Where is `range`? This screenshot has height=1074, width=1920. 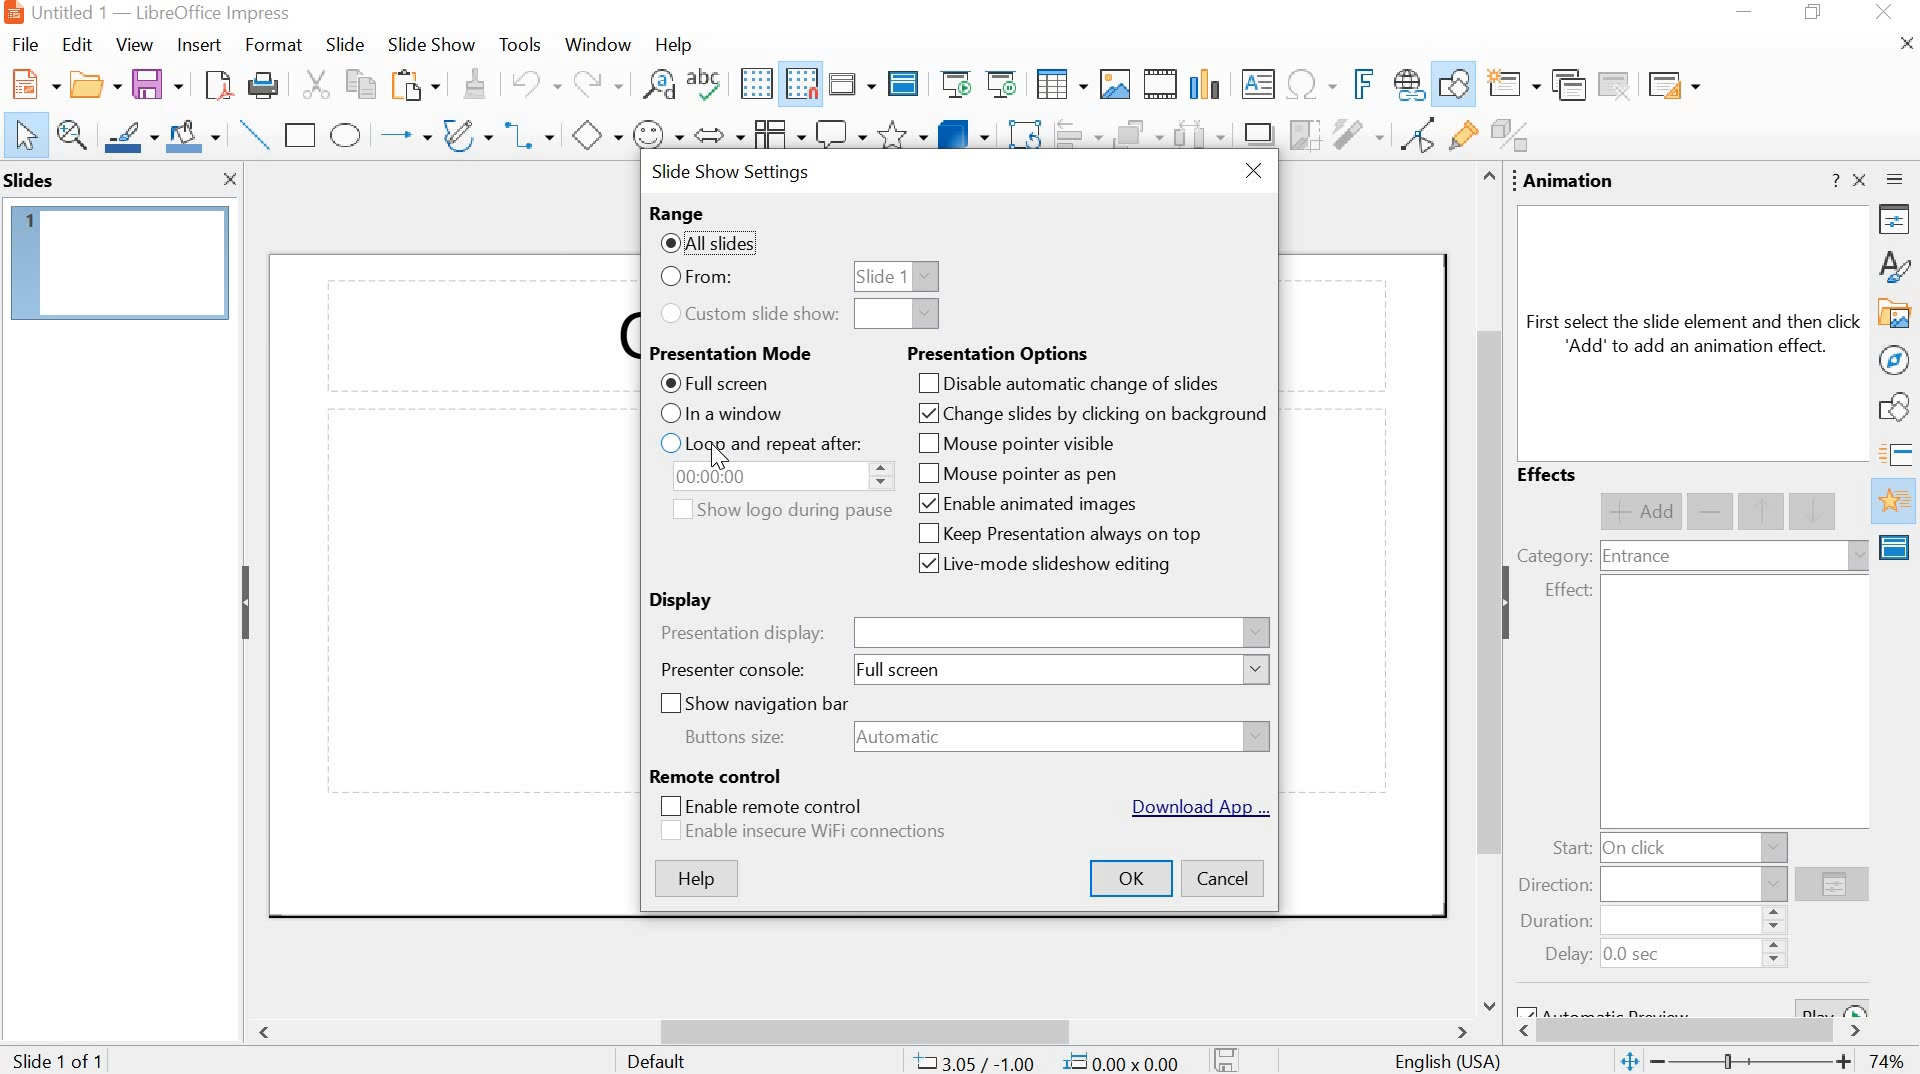 range is located at coordinates (676, 213).